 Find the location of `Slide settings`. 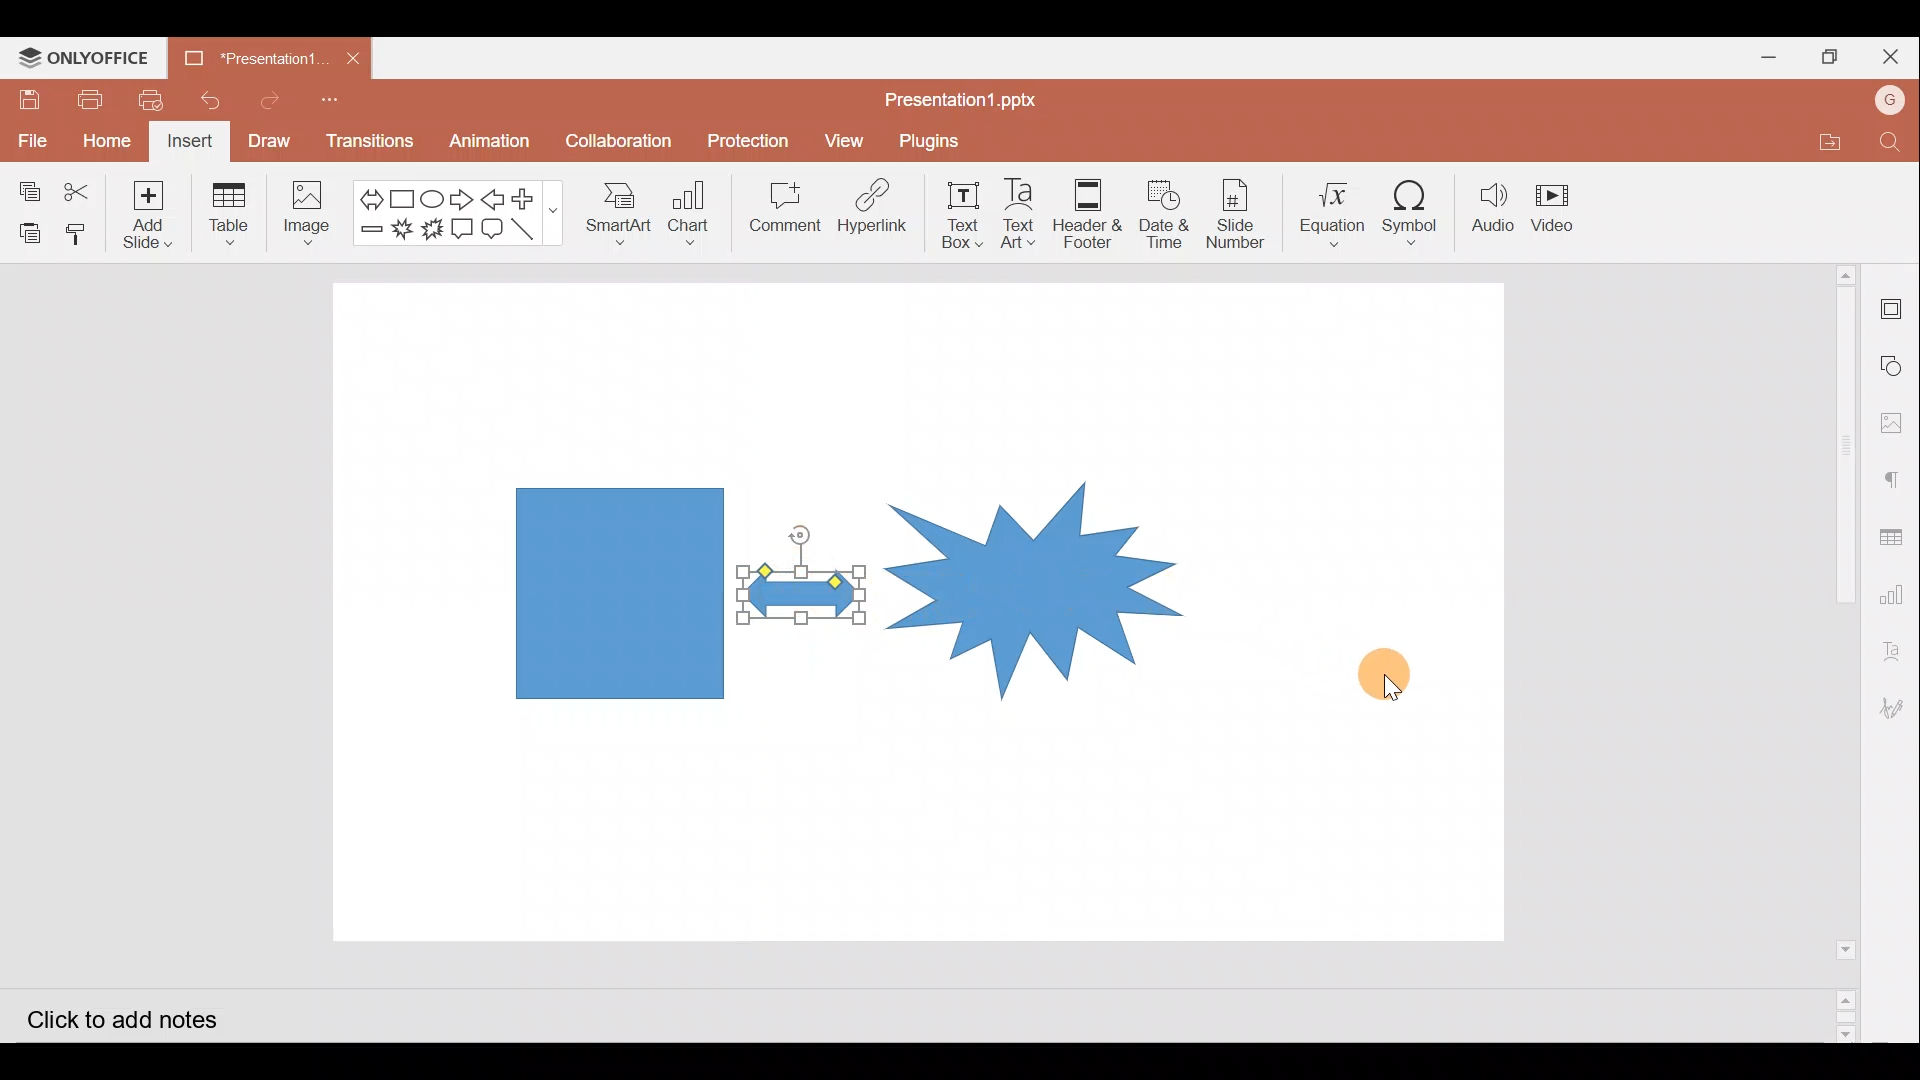

Slide settings is located at coordinates (1892, 302).